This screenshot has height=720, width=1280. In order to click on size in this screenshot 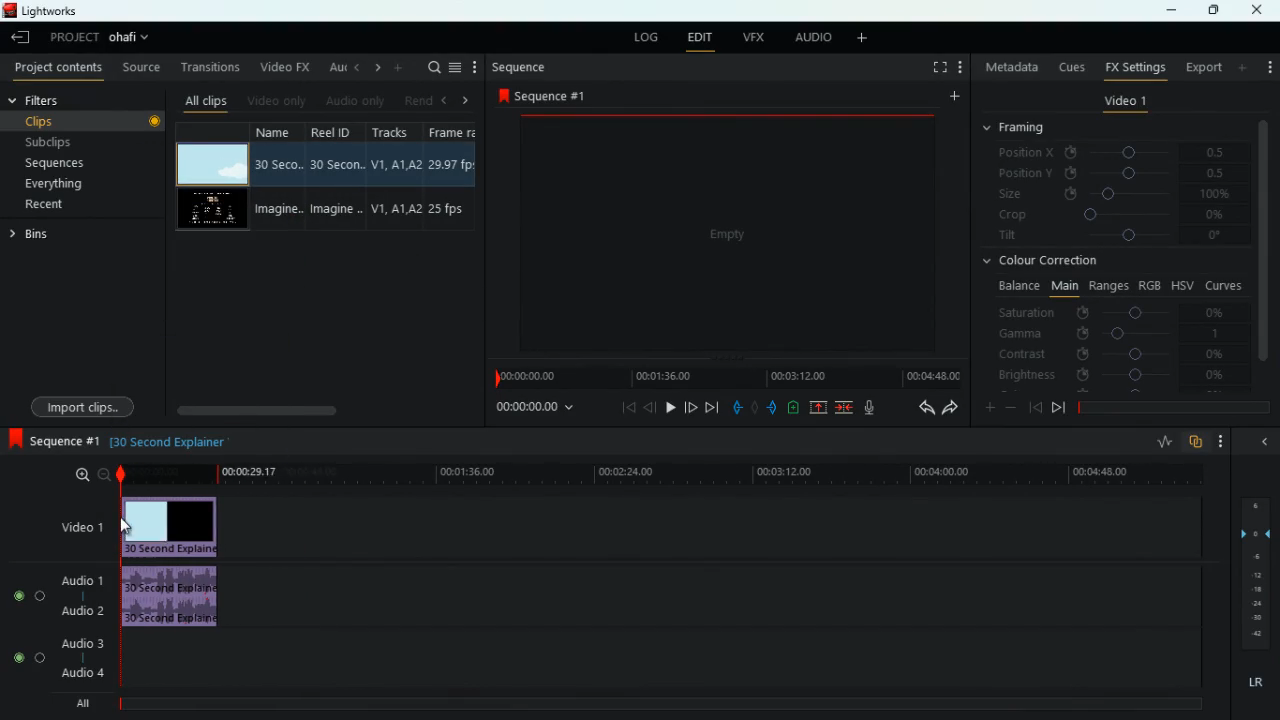, I will do `click(1111, 194)`.